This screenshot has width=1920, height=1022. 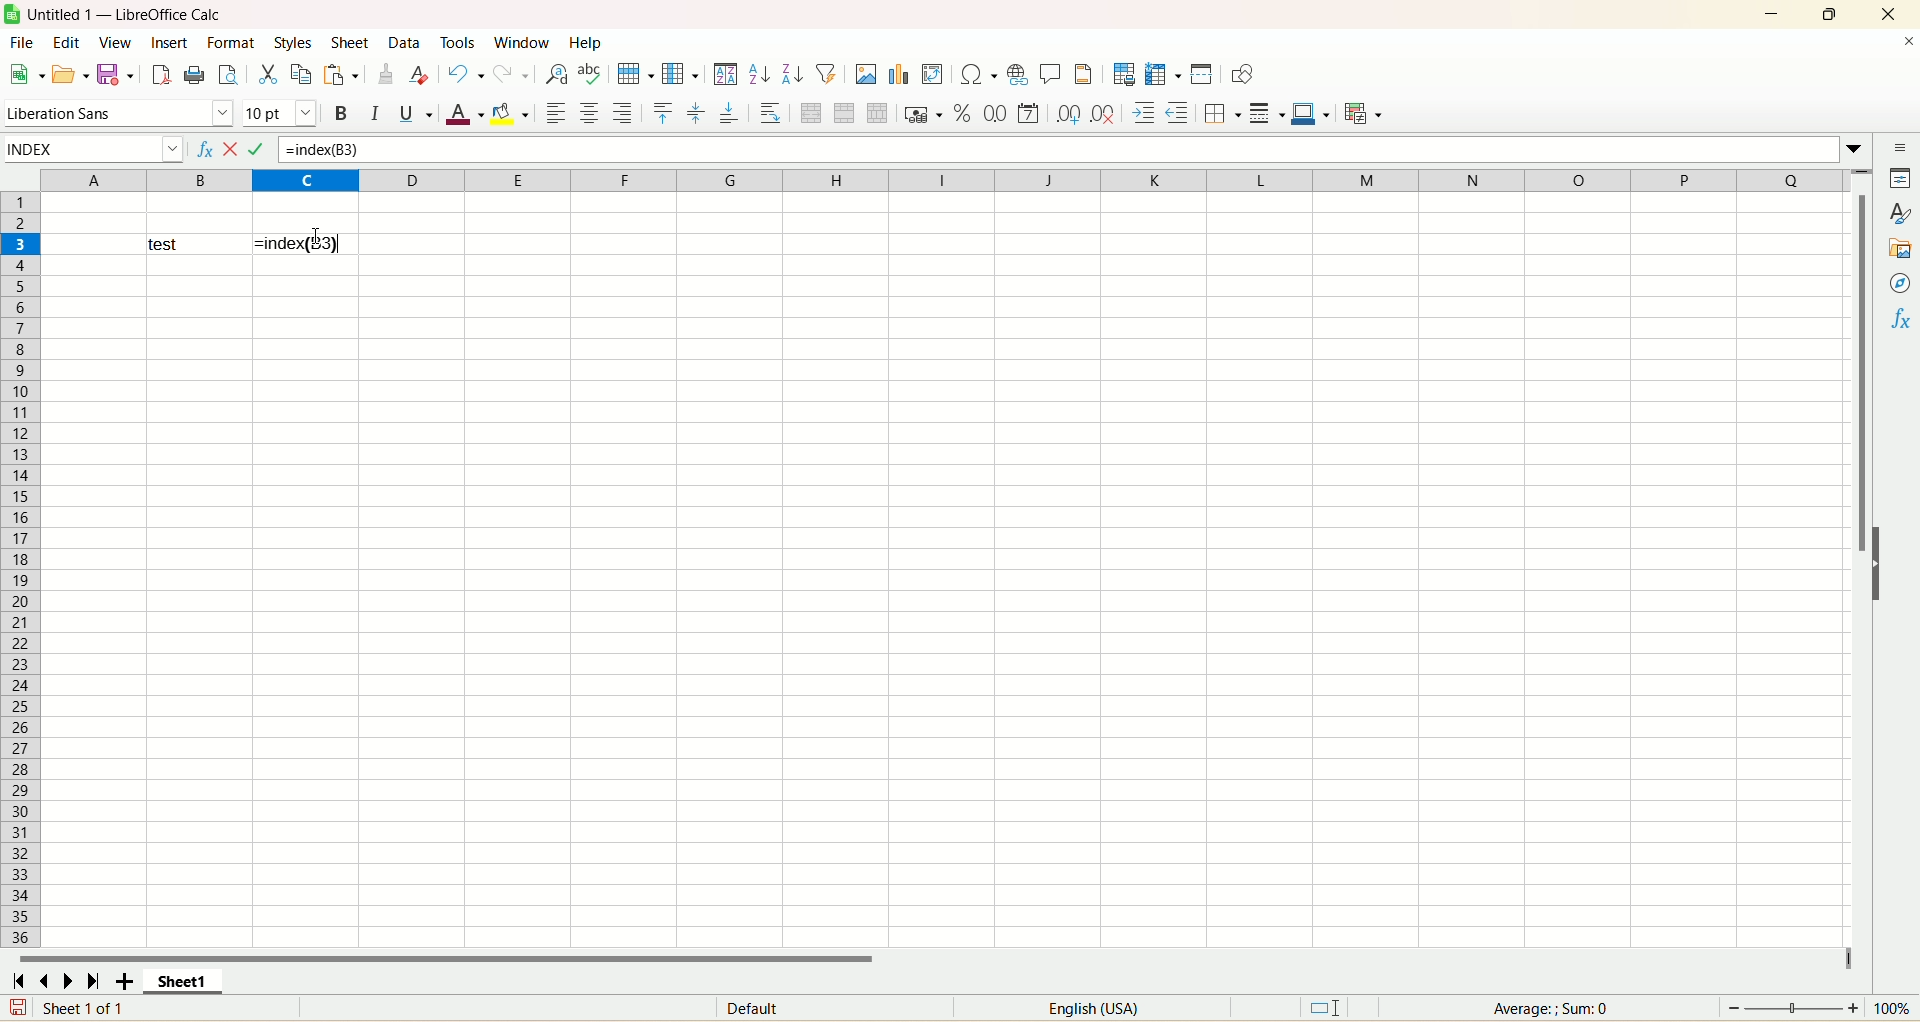 I want to click on Average: ; Sum: 0, so click(x=1550, y=1009).